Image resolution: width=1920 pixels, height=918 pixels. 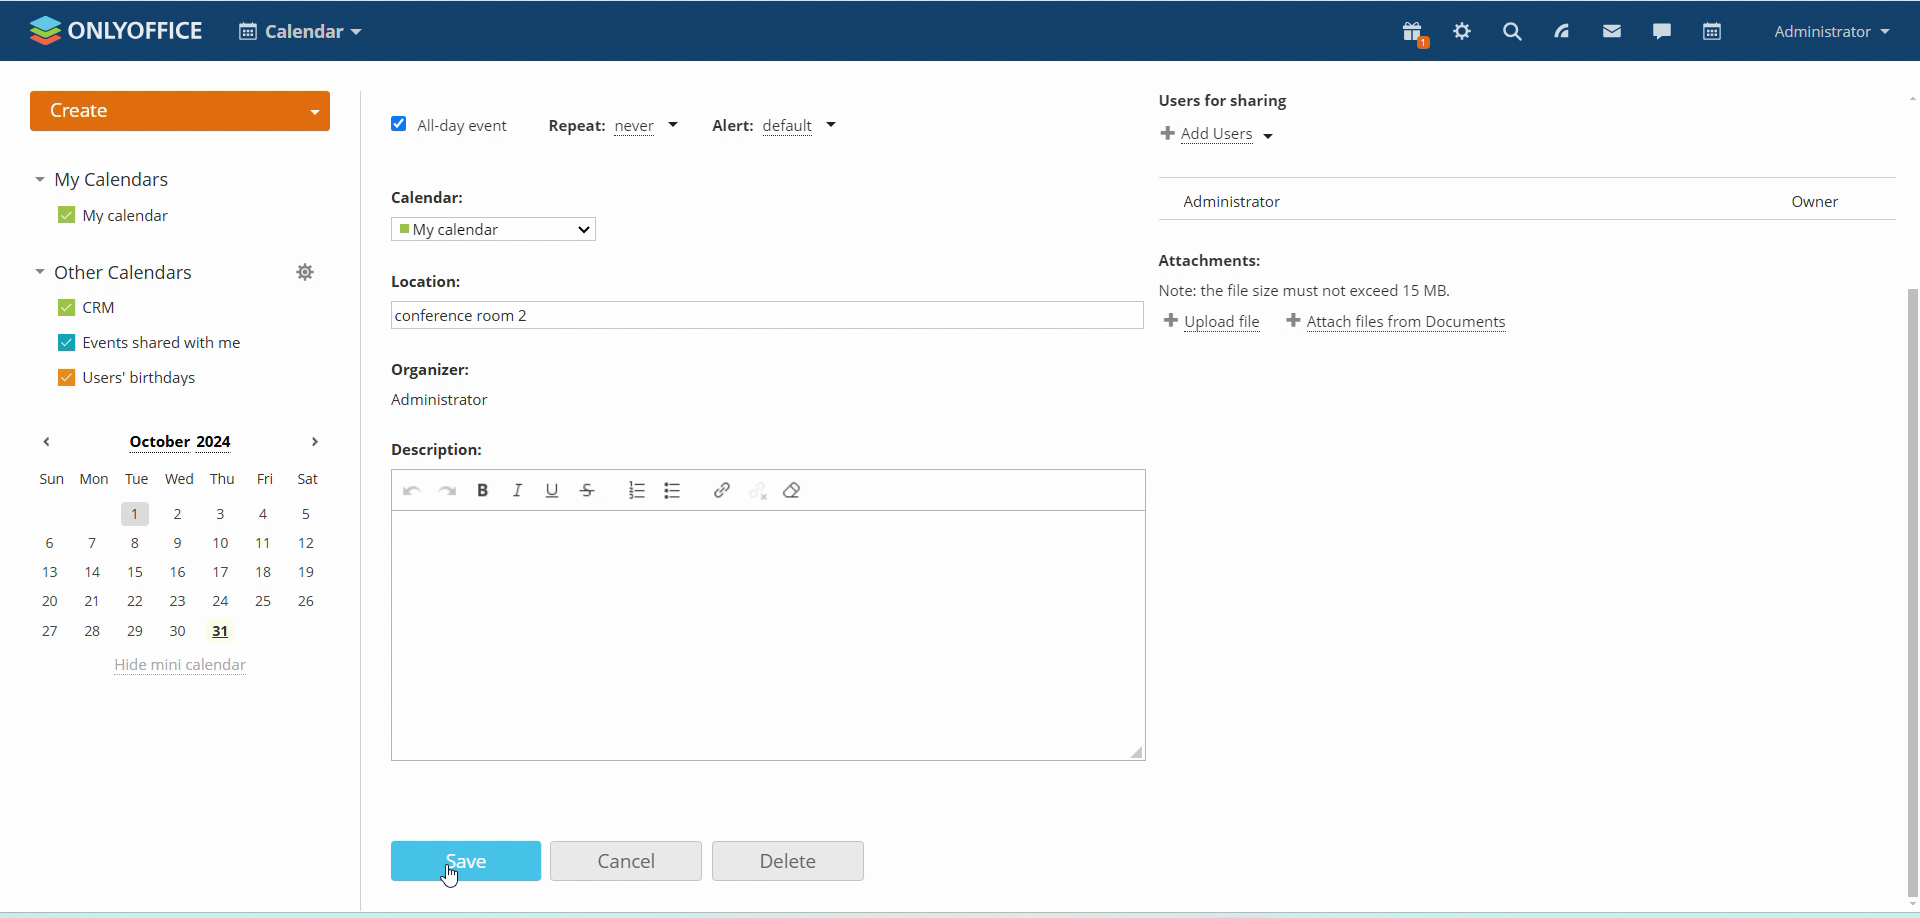 What do you see at coordinates (587, 489) in the screenshot?
I see `strikethrough` at bounding box center [587, 489].